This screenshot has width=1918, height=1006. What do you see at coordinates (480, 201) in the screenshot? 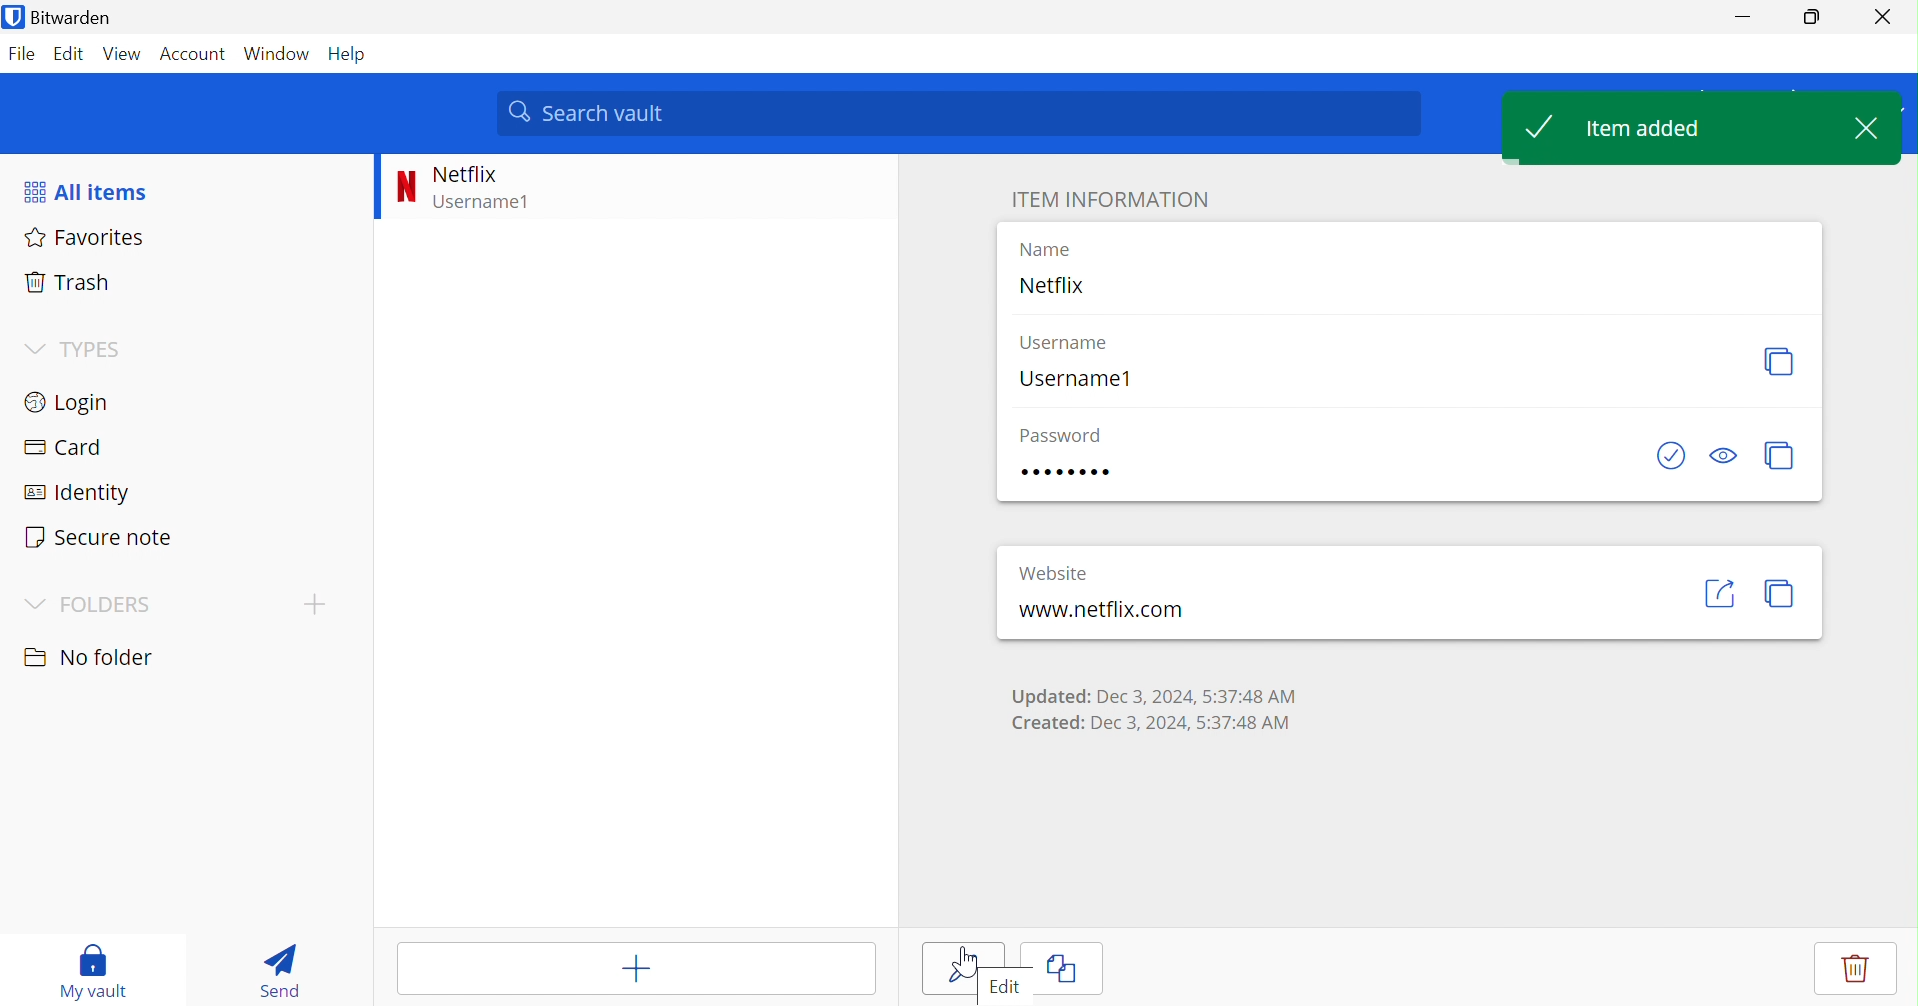
I see `Username1` at bounding box center [480, 201].